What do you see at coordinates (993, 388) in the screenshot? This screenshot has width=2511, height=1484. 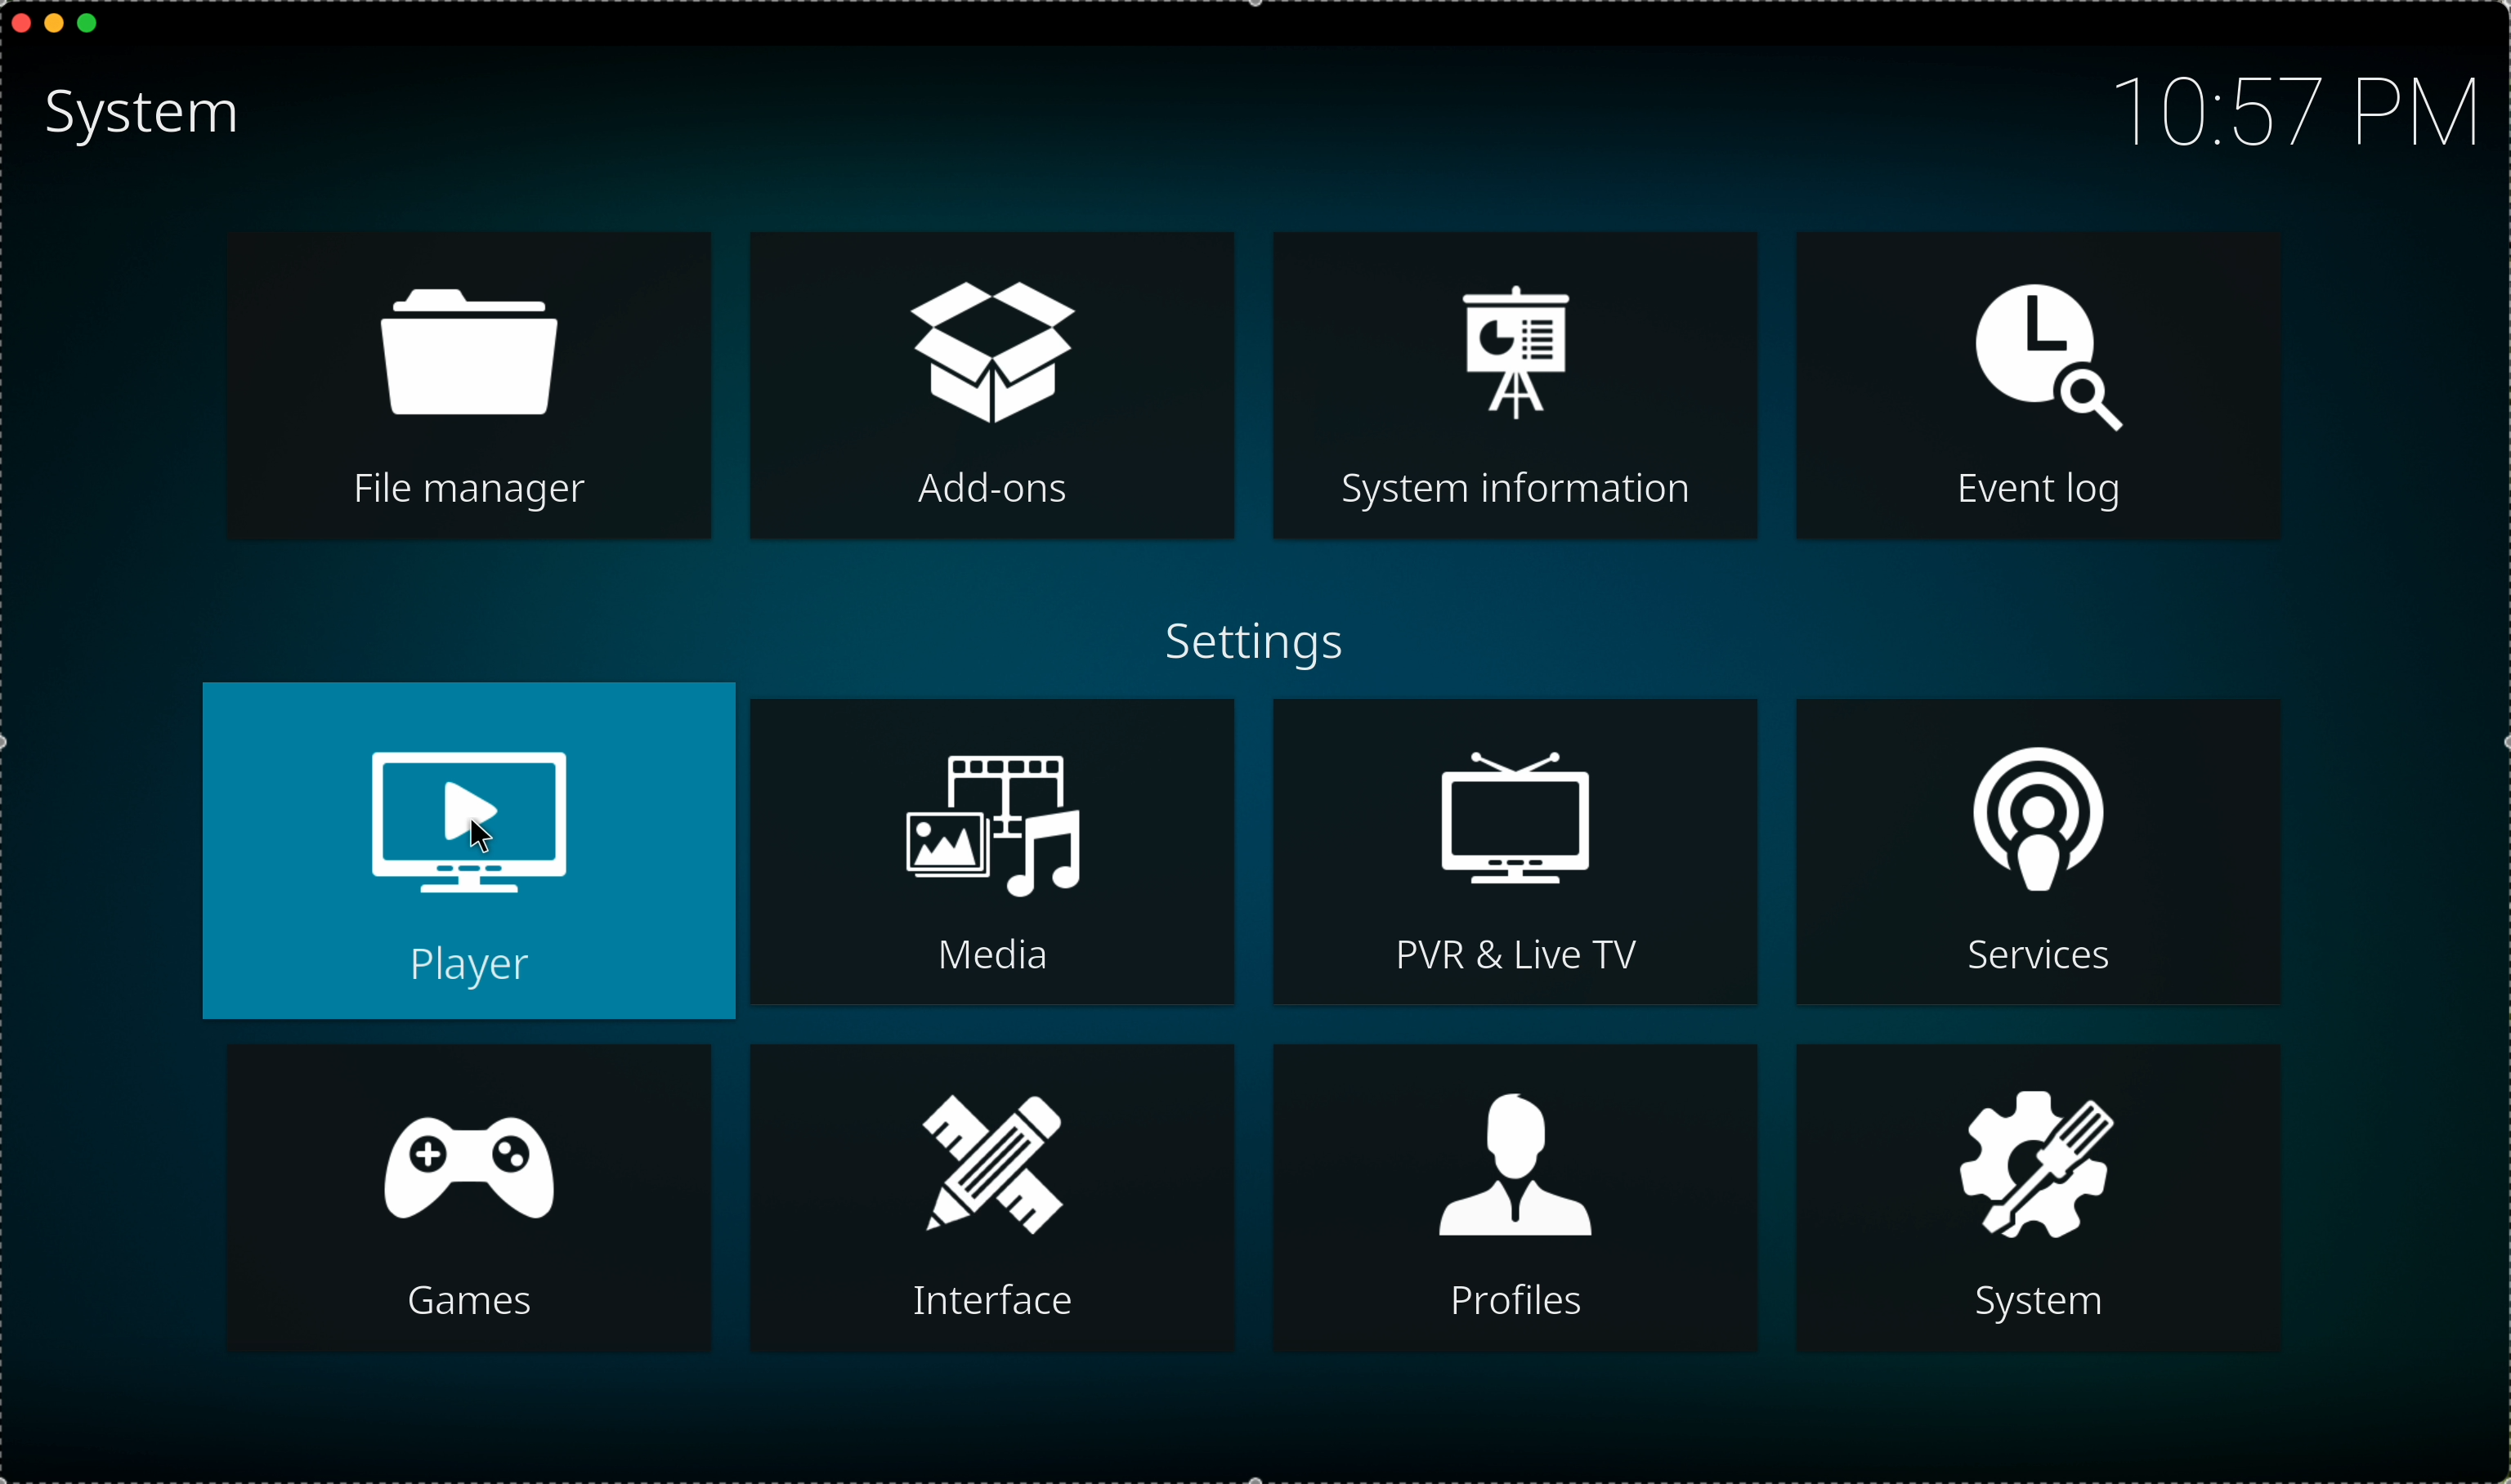 I see `add-ons` at bounding box center [993, 388].